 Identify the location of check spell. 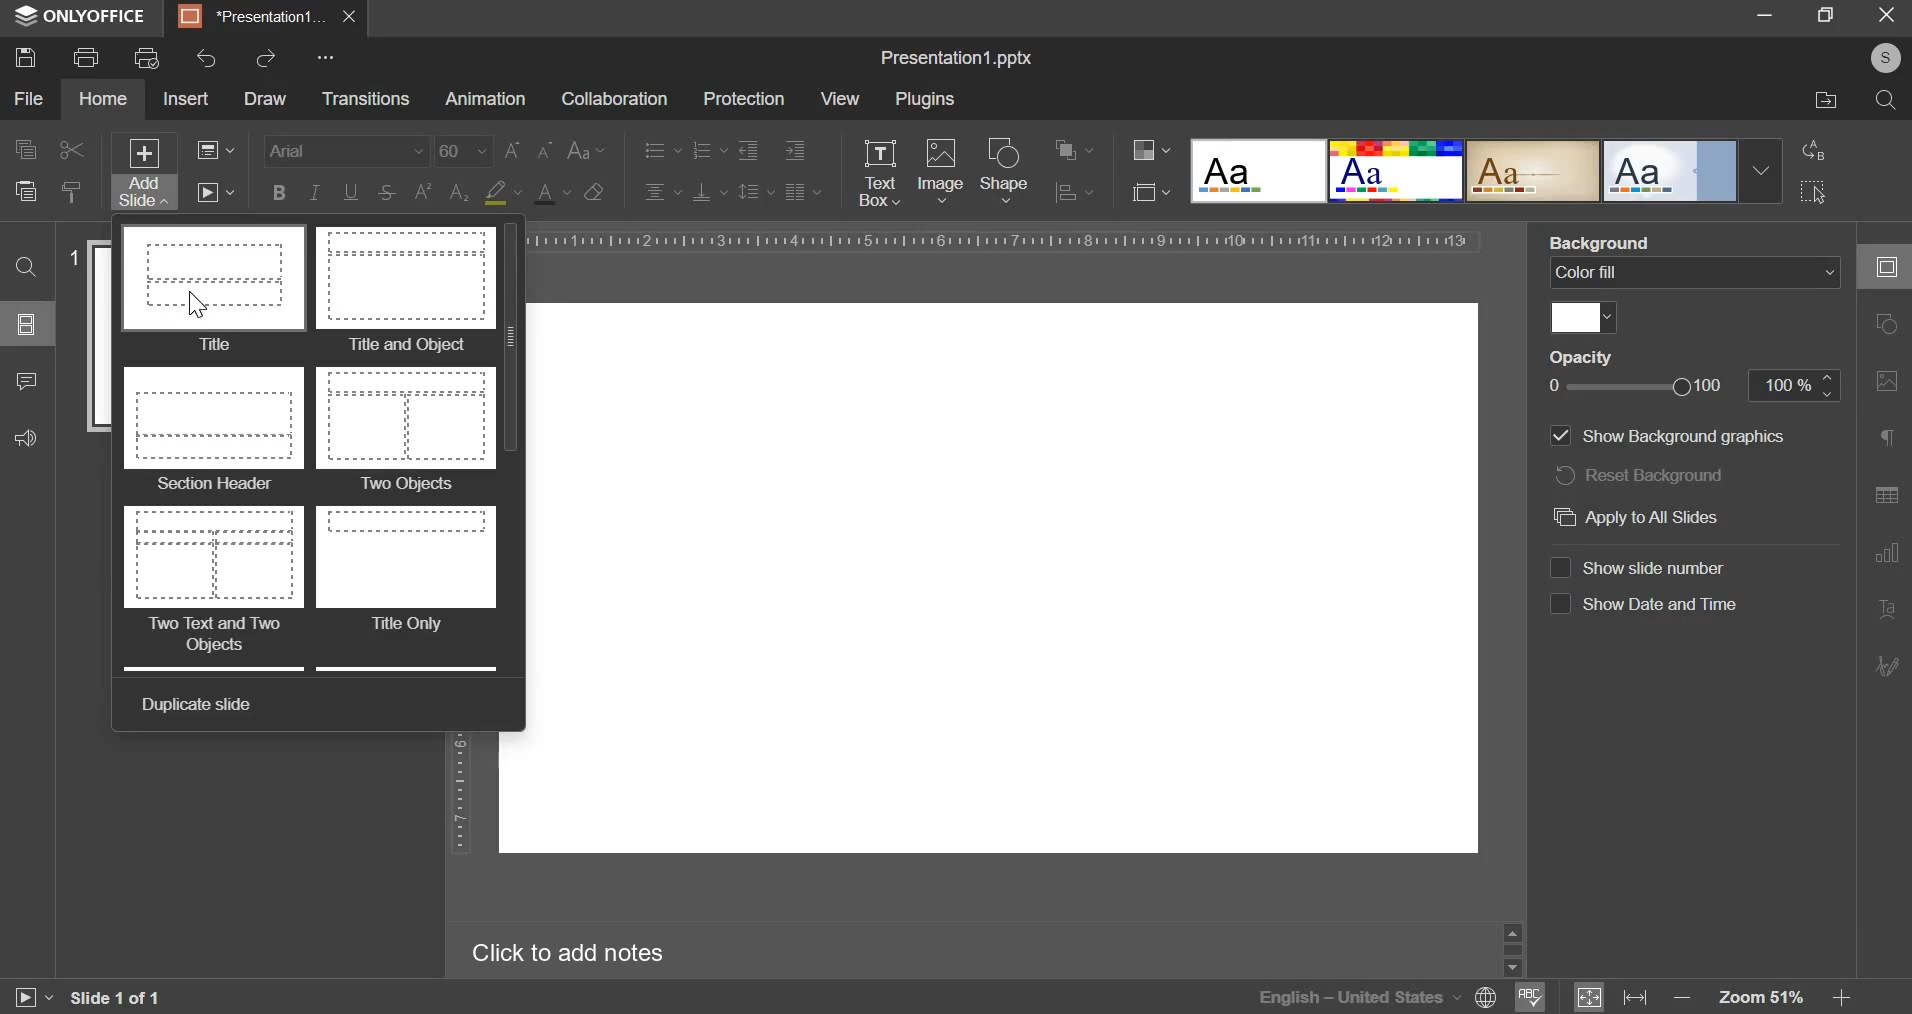
(1527, 997).